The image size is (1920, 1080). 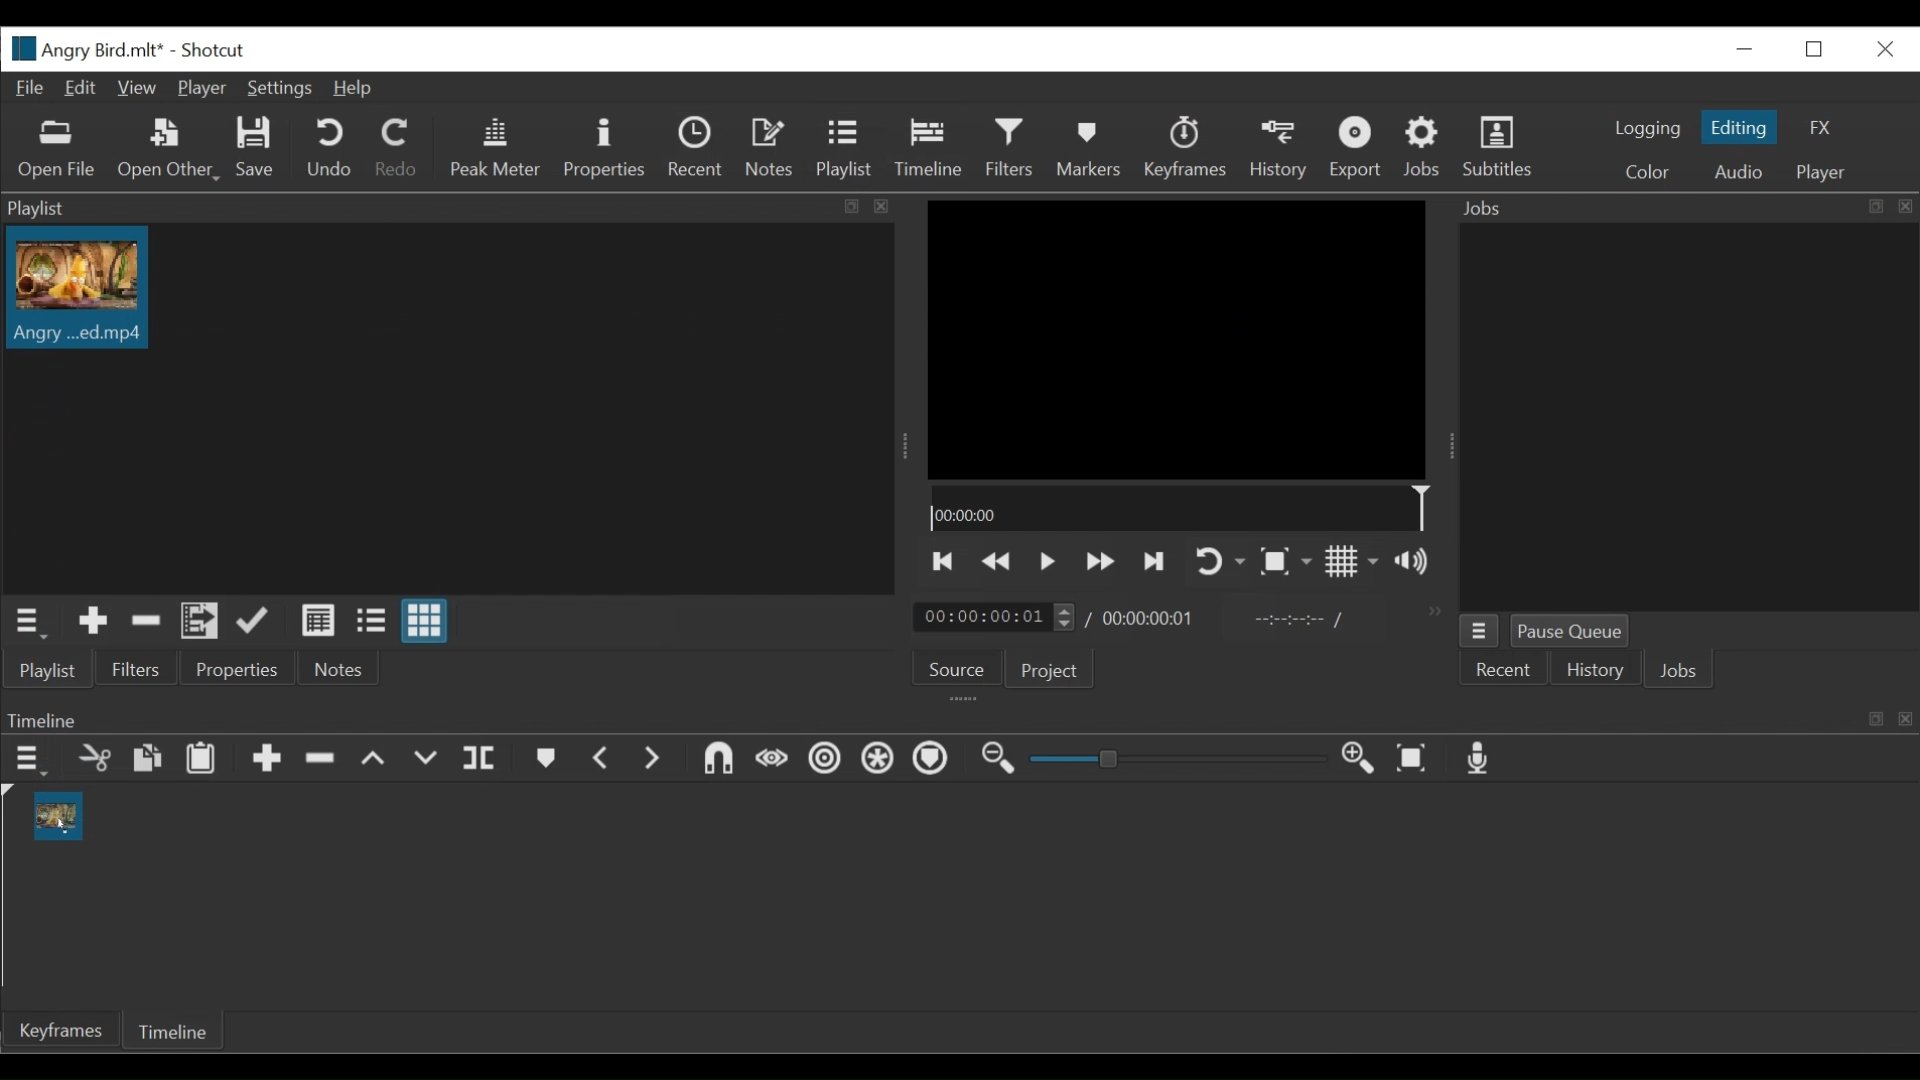 I want to click on Filters, so click(x=134, y=669).